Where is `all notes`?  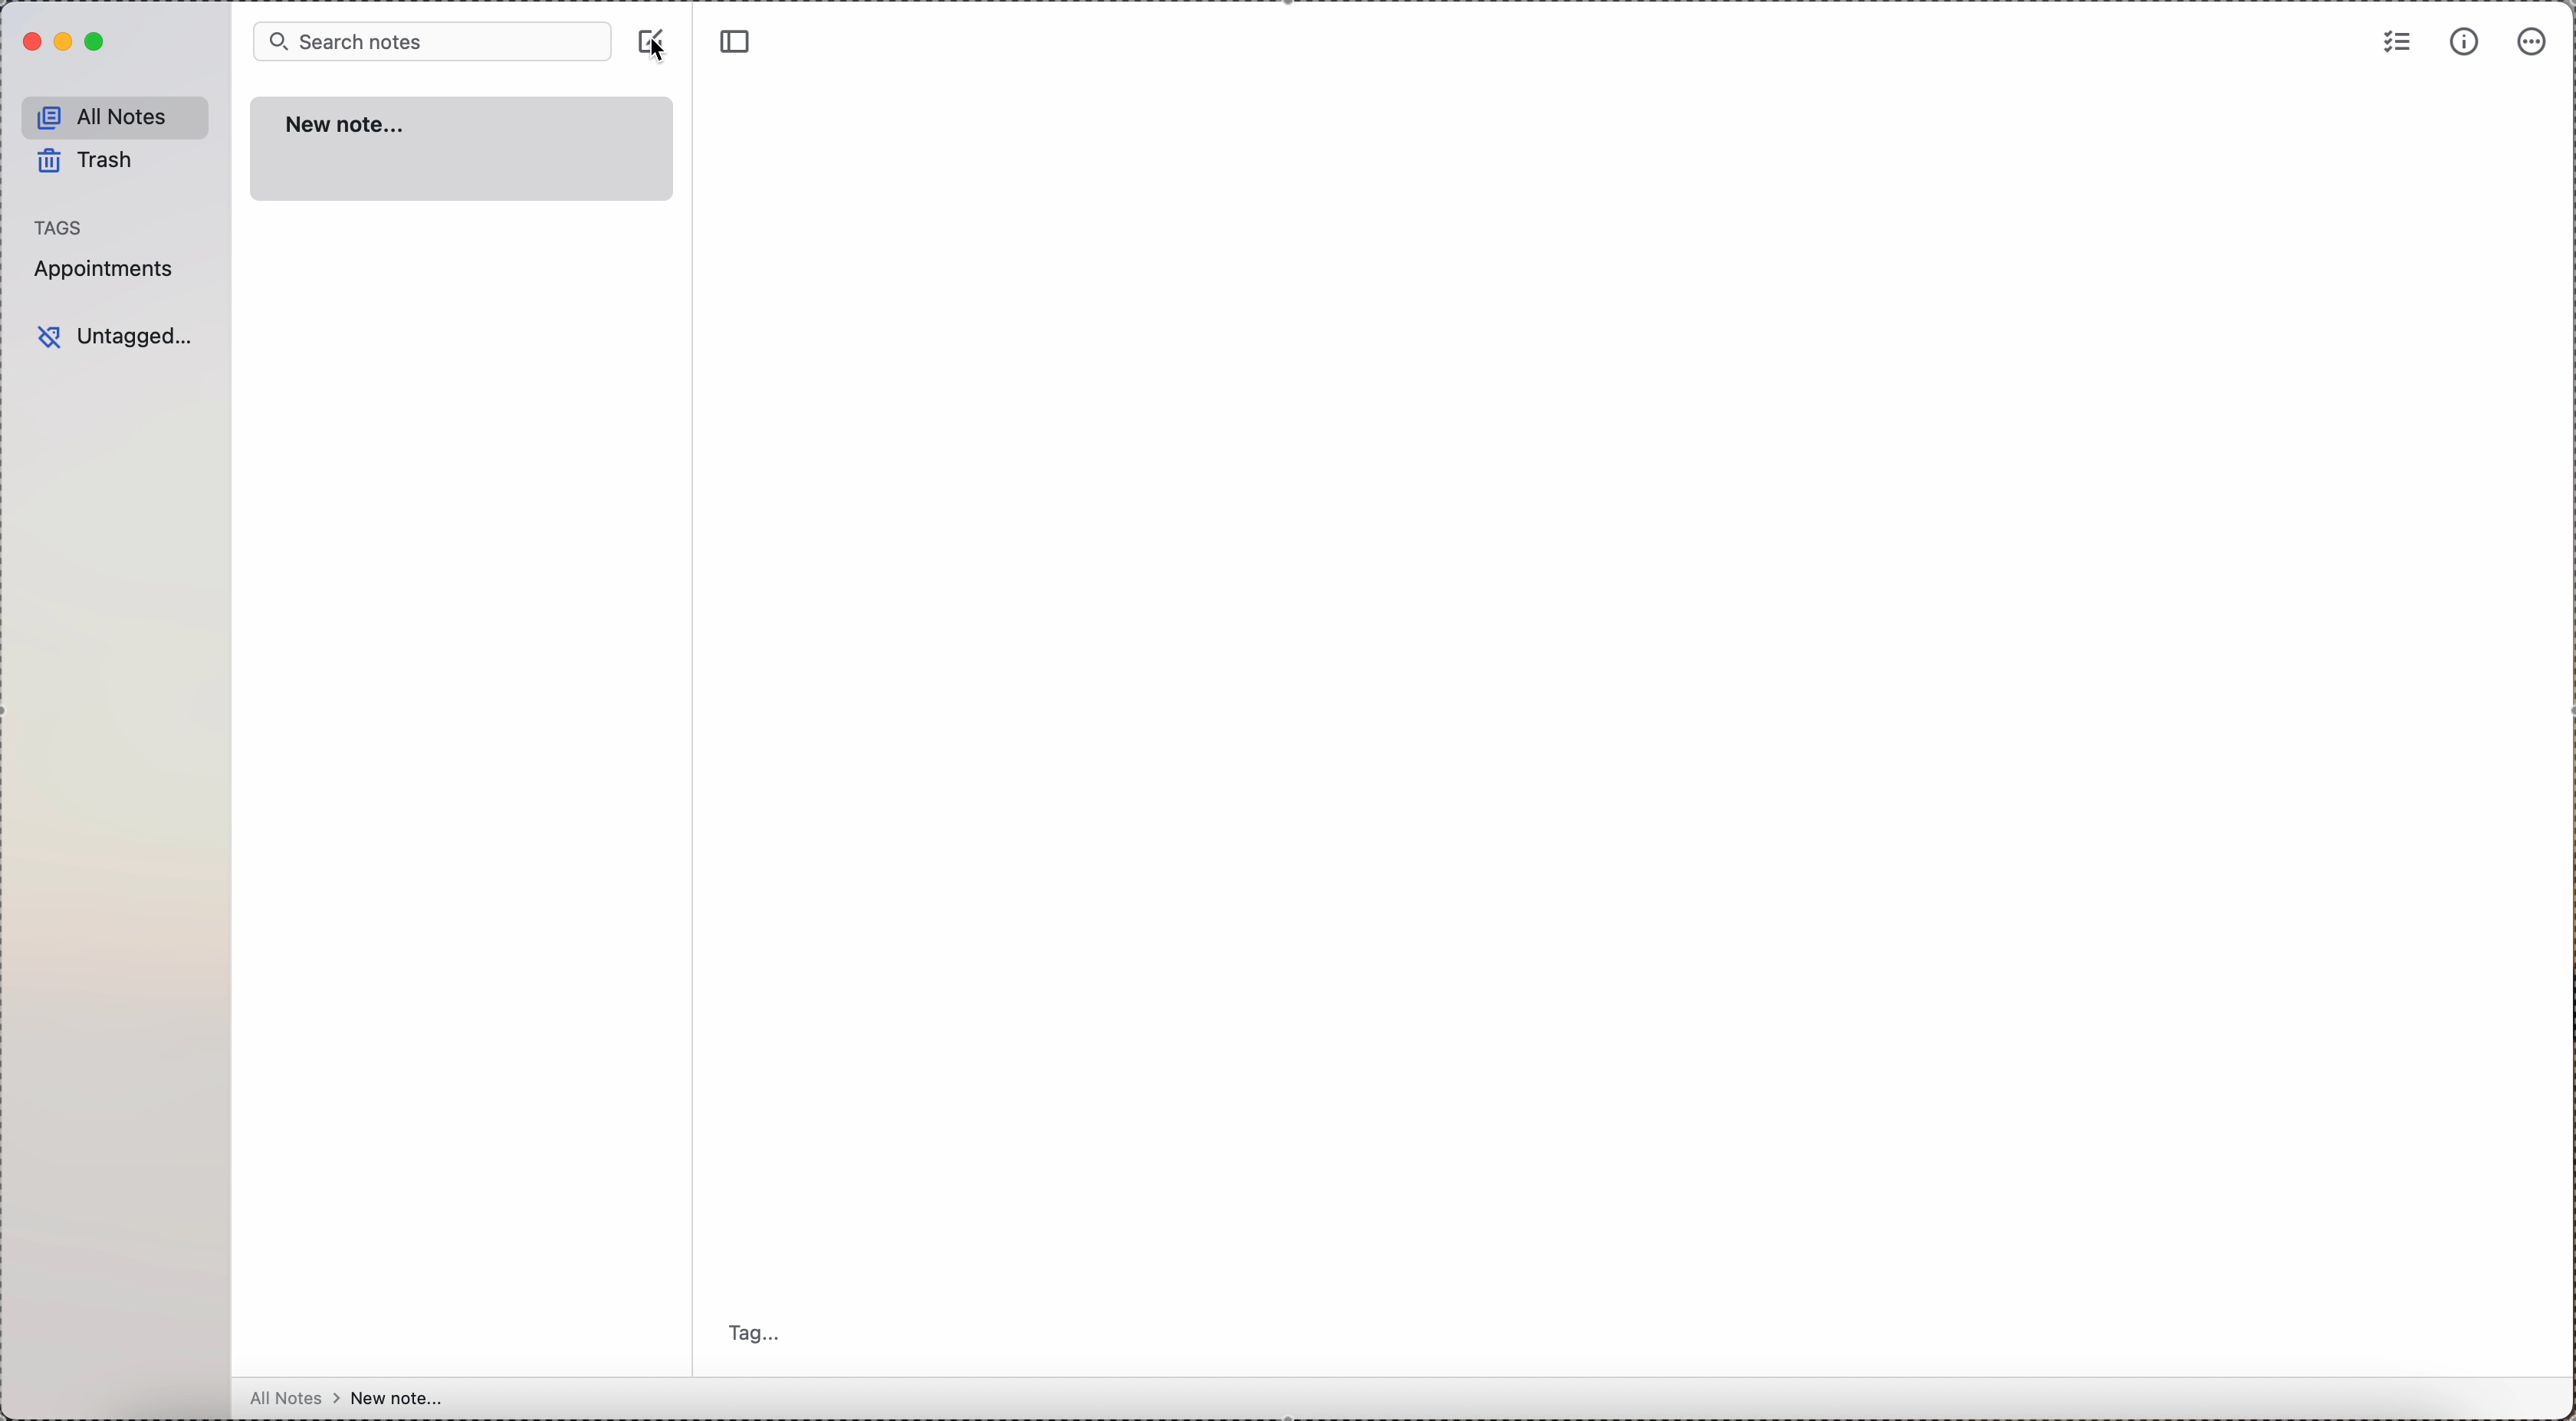 all notes is located at coordinates (116, 116).